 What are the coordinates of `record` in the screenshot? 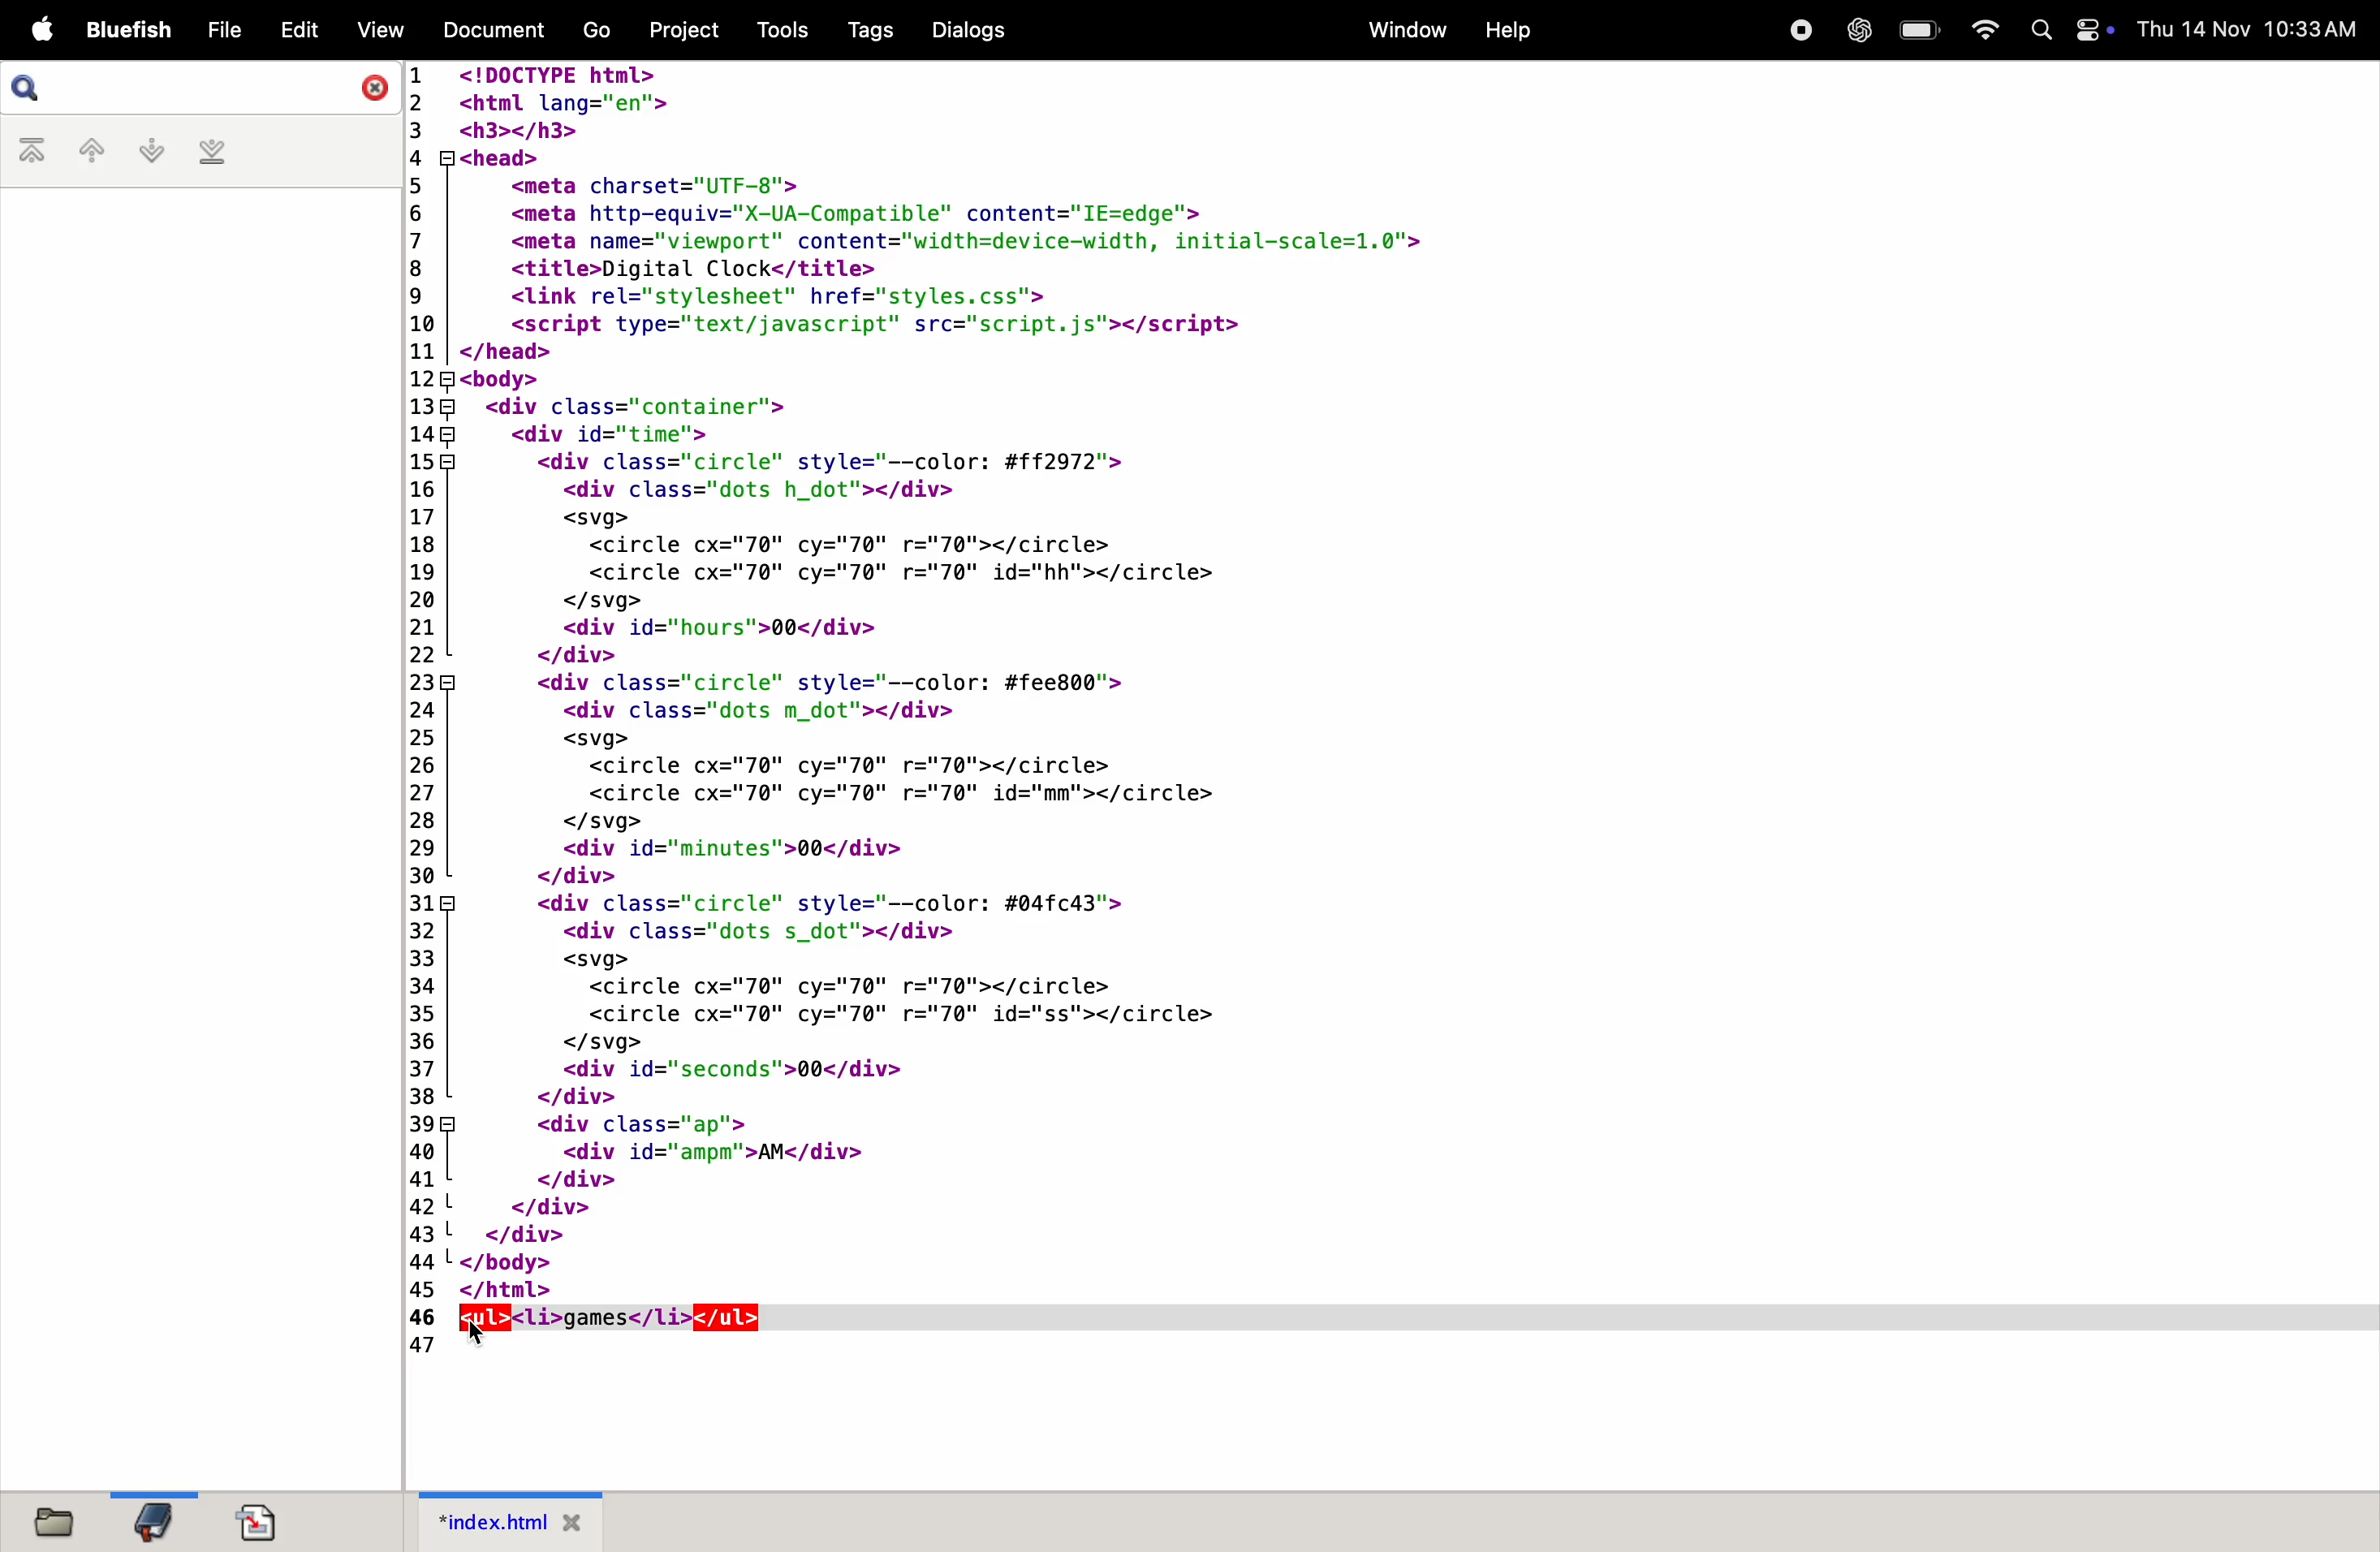 It's located at (1799, 32).